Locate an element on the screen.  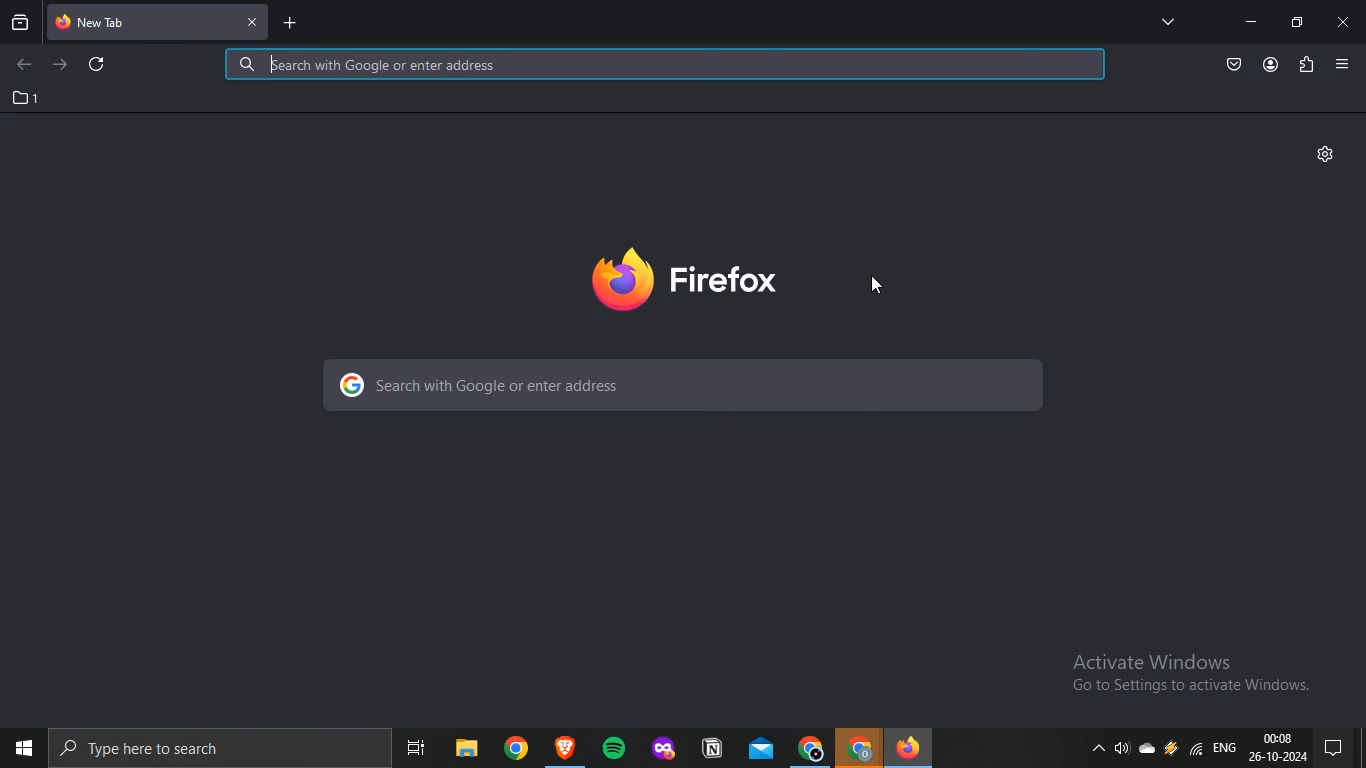
pointer cursor is located at coordinates (886, 290).